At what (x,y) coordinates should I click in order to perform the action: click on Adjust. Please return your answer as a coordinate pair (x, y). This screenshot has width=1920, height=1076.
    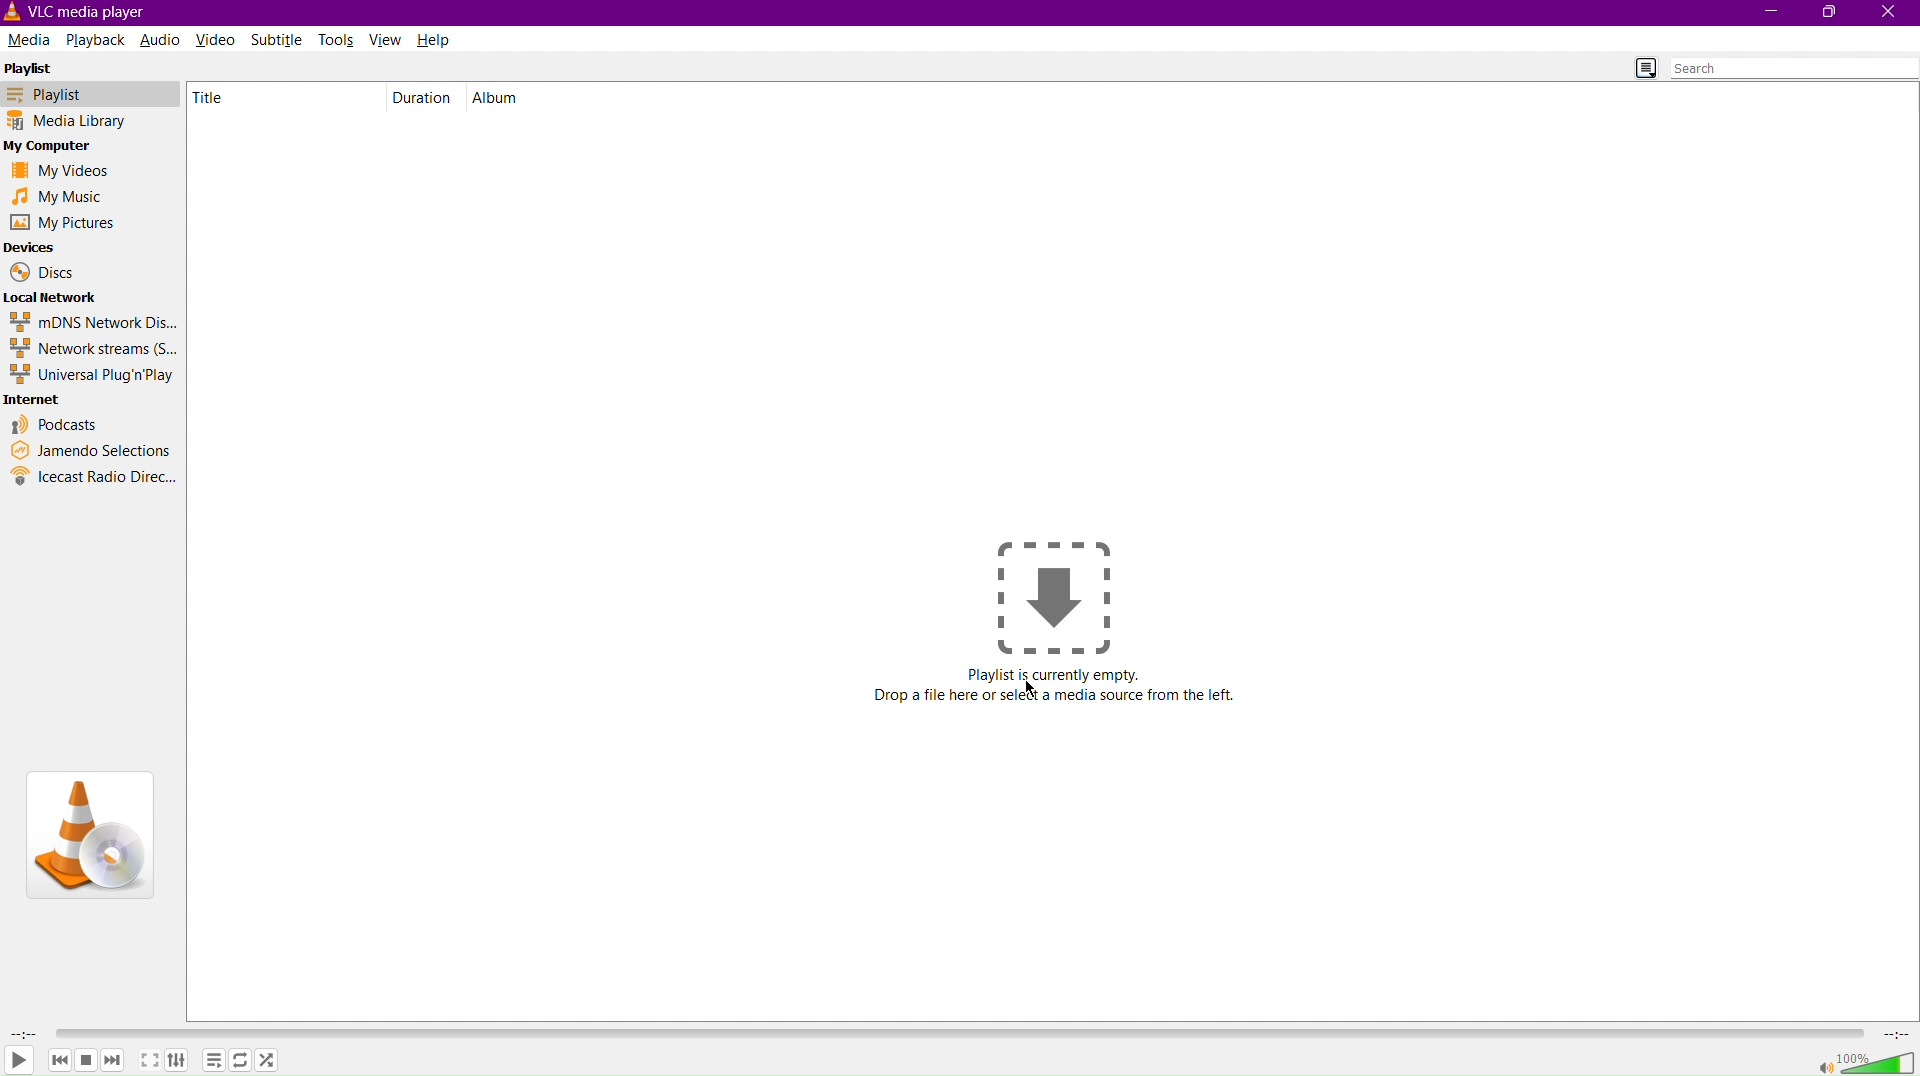
    Looking at the image, I should click on (179, 1058).